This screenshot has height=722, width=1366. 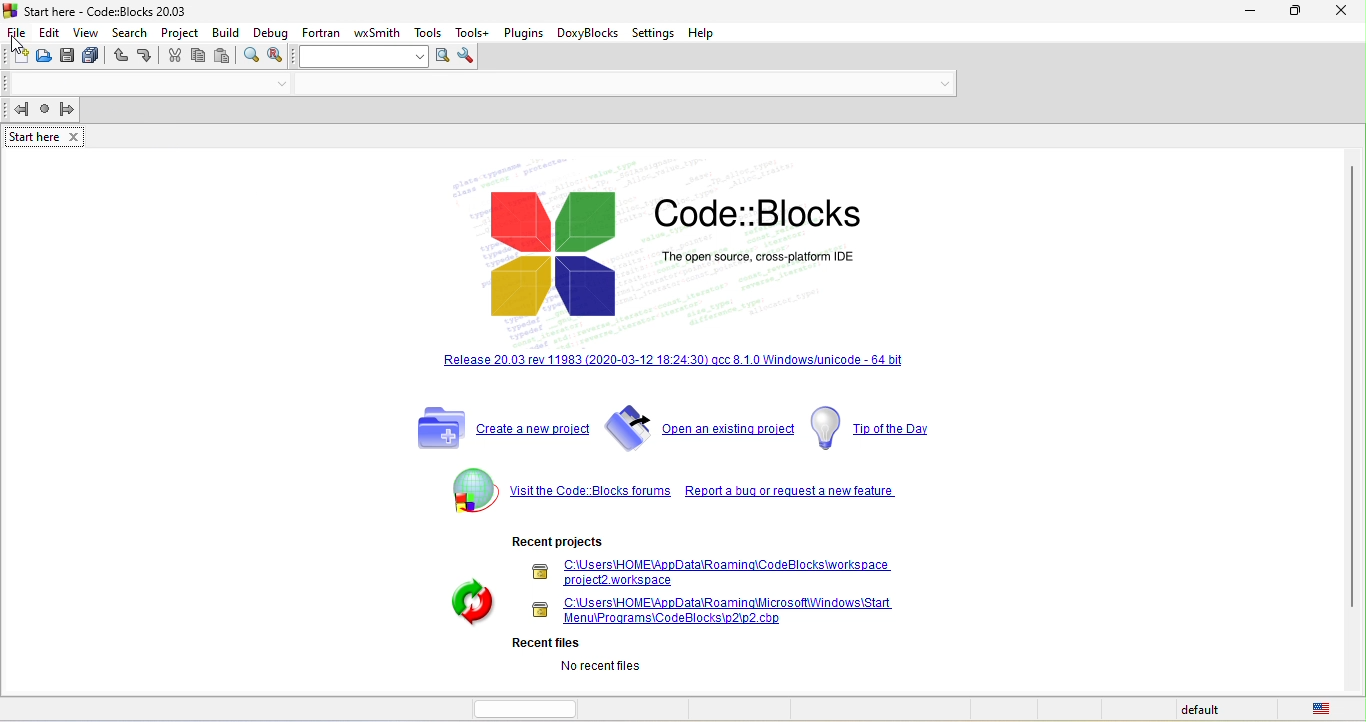 I want to click on visit the code blocks forums report a bug or request a new feature, so click(x=669, y=493).